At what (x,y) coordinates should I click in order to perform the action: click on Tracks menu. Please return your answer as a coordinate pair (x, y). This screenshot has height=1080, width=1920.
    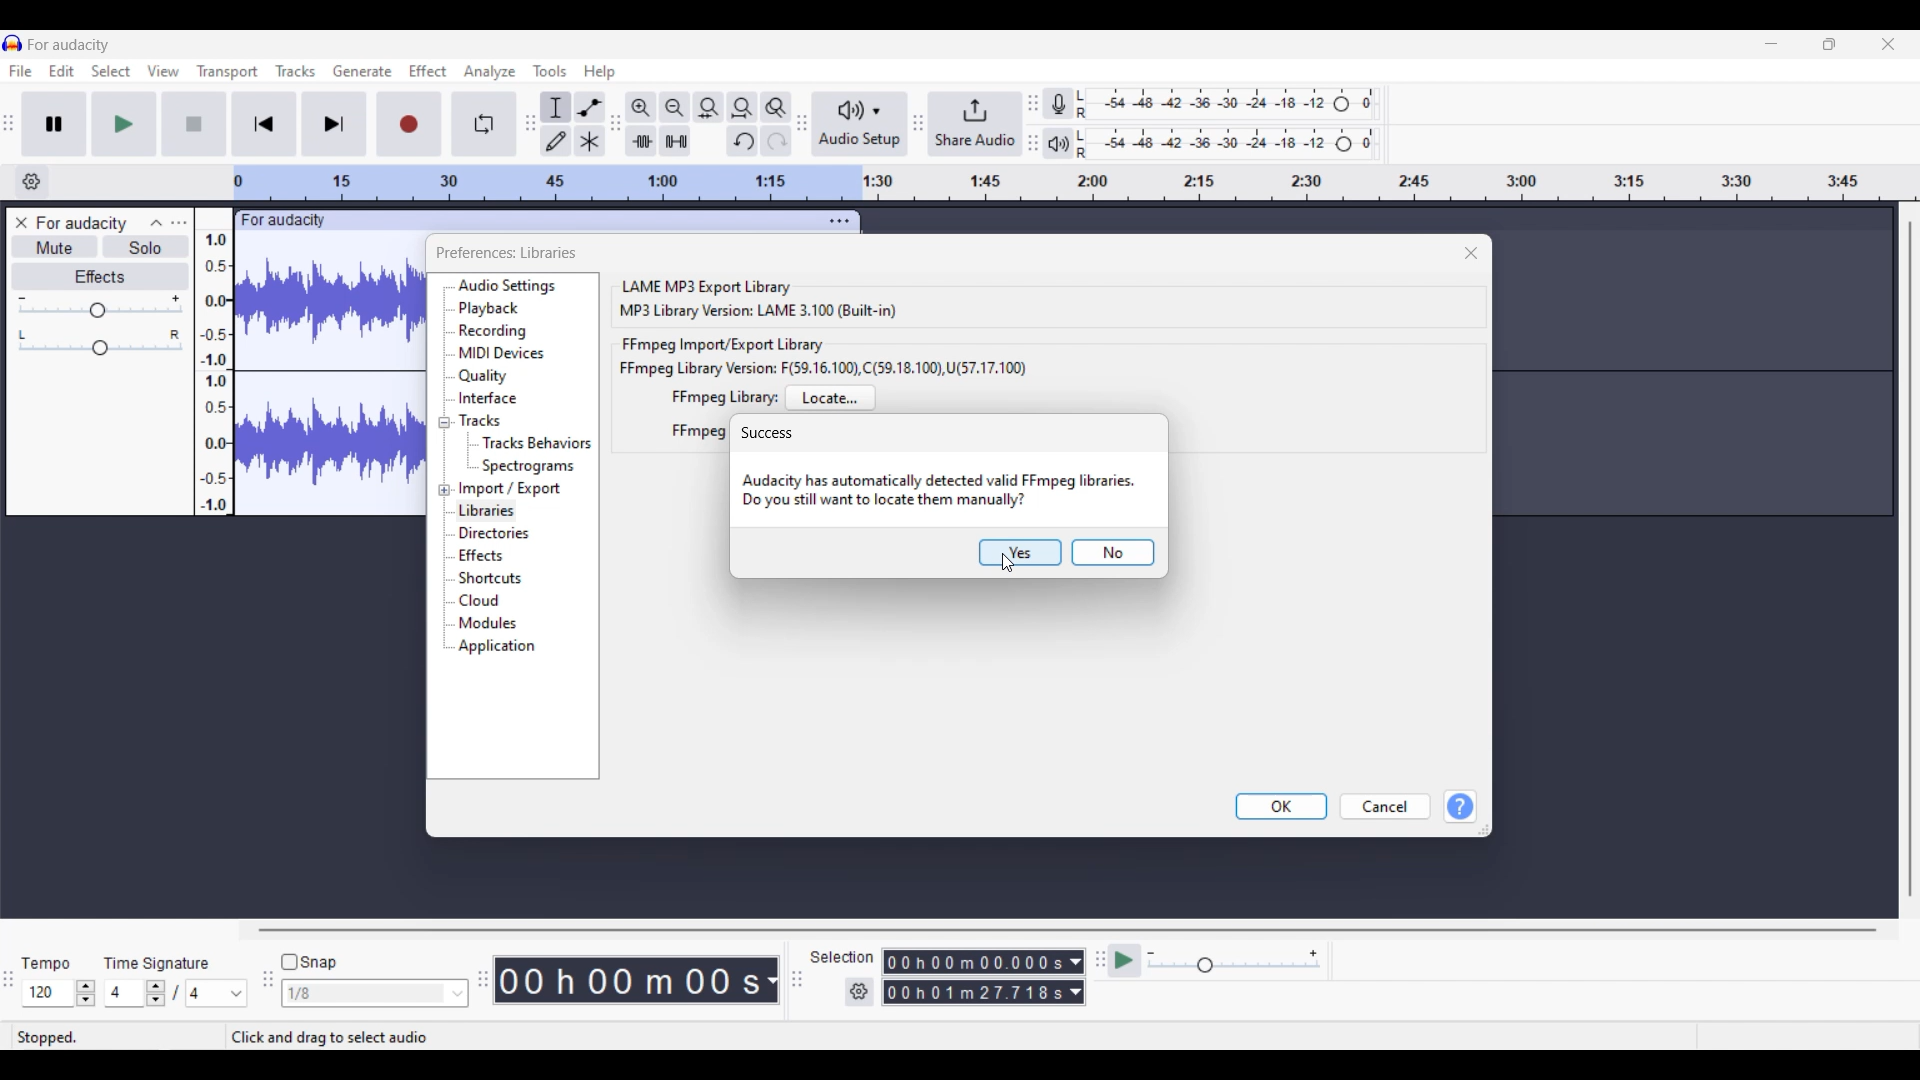
    Looking at the image, I should click on (295, 71).